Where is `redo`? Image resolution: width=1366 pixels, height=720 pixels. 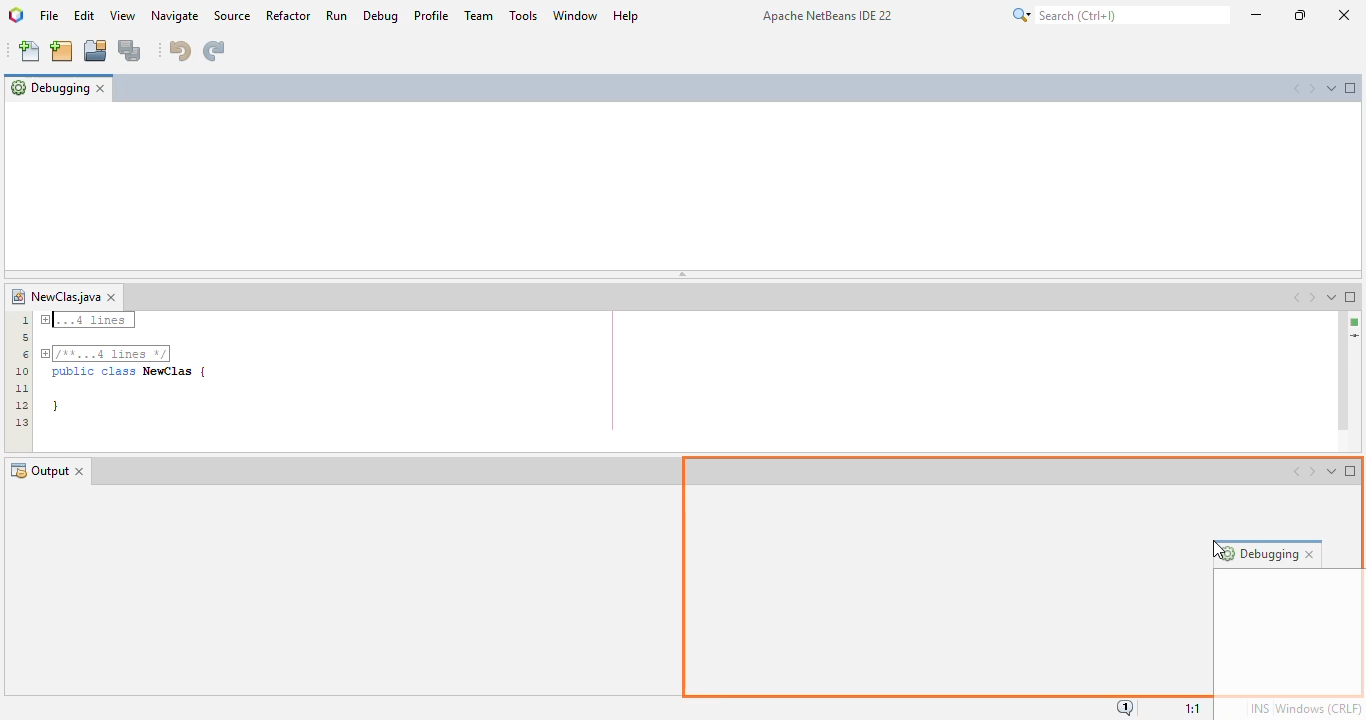 redo is located at coordinates (213, 50).